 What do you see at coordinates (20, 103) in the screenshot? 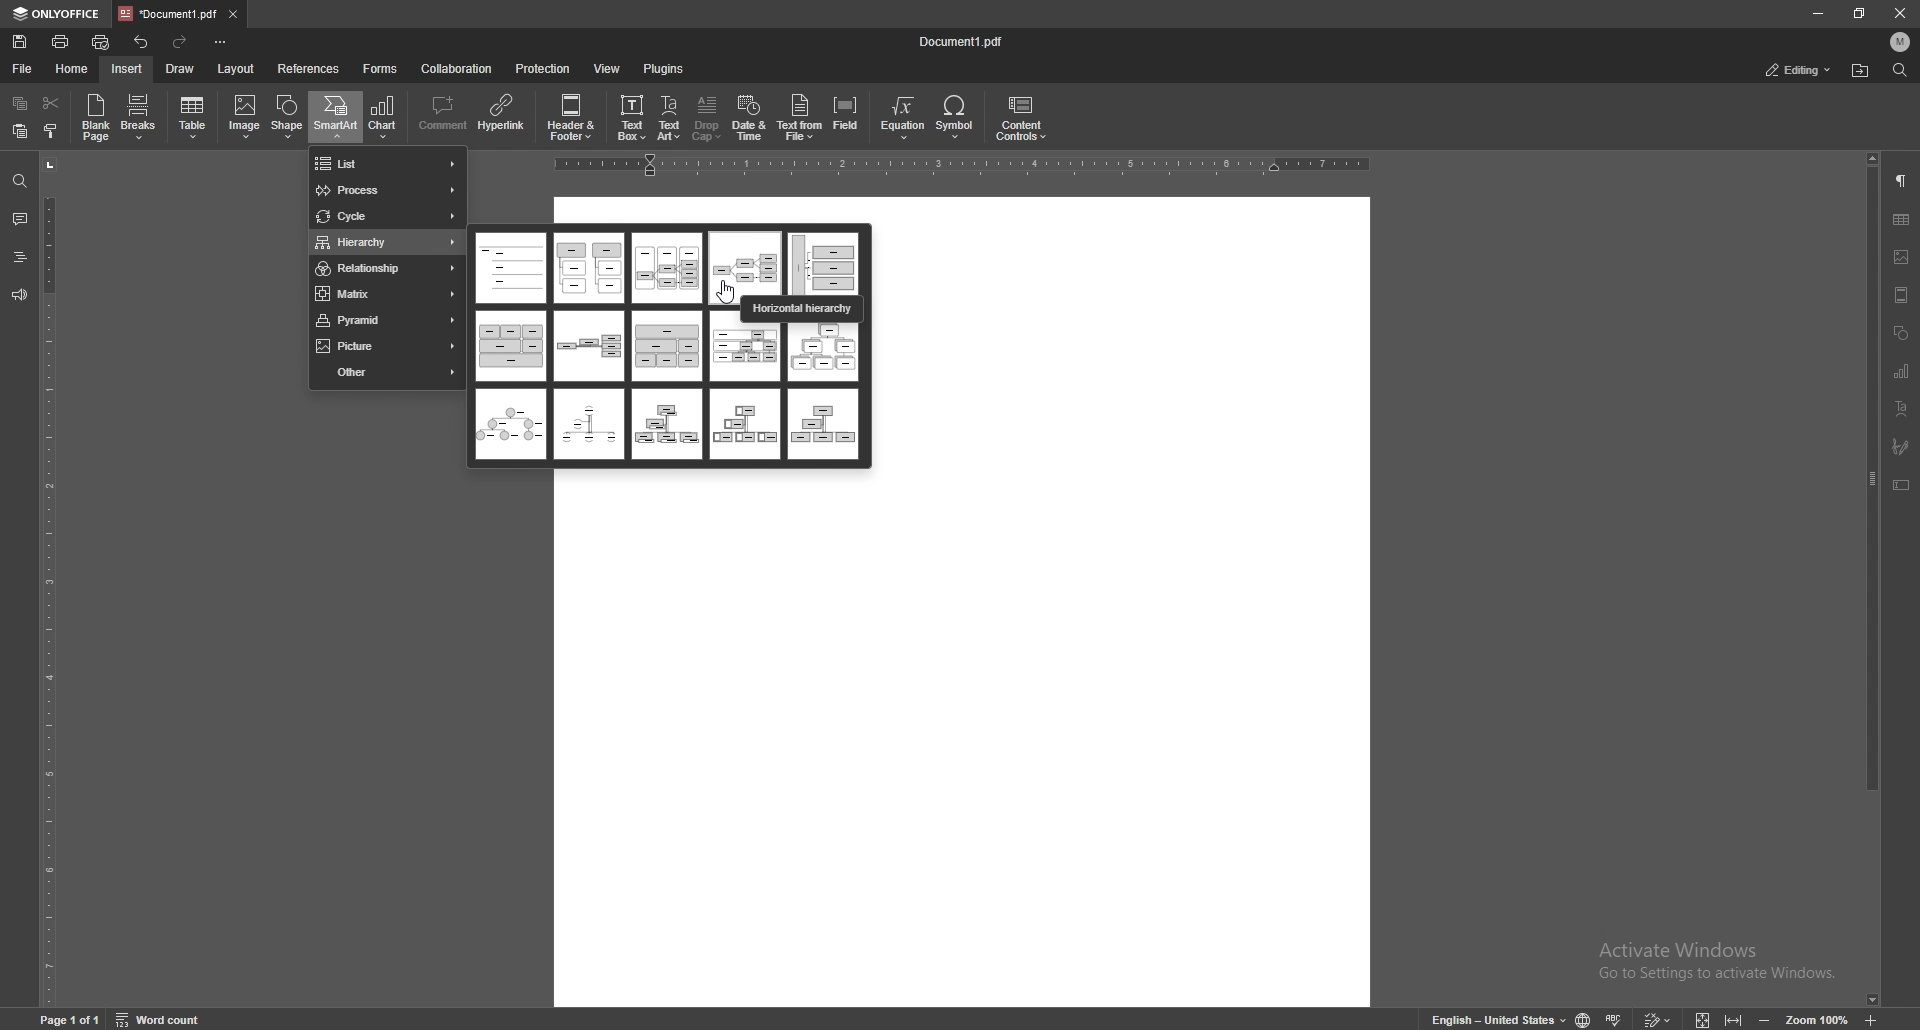
I see `copy` at bounding box center [20, 103].